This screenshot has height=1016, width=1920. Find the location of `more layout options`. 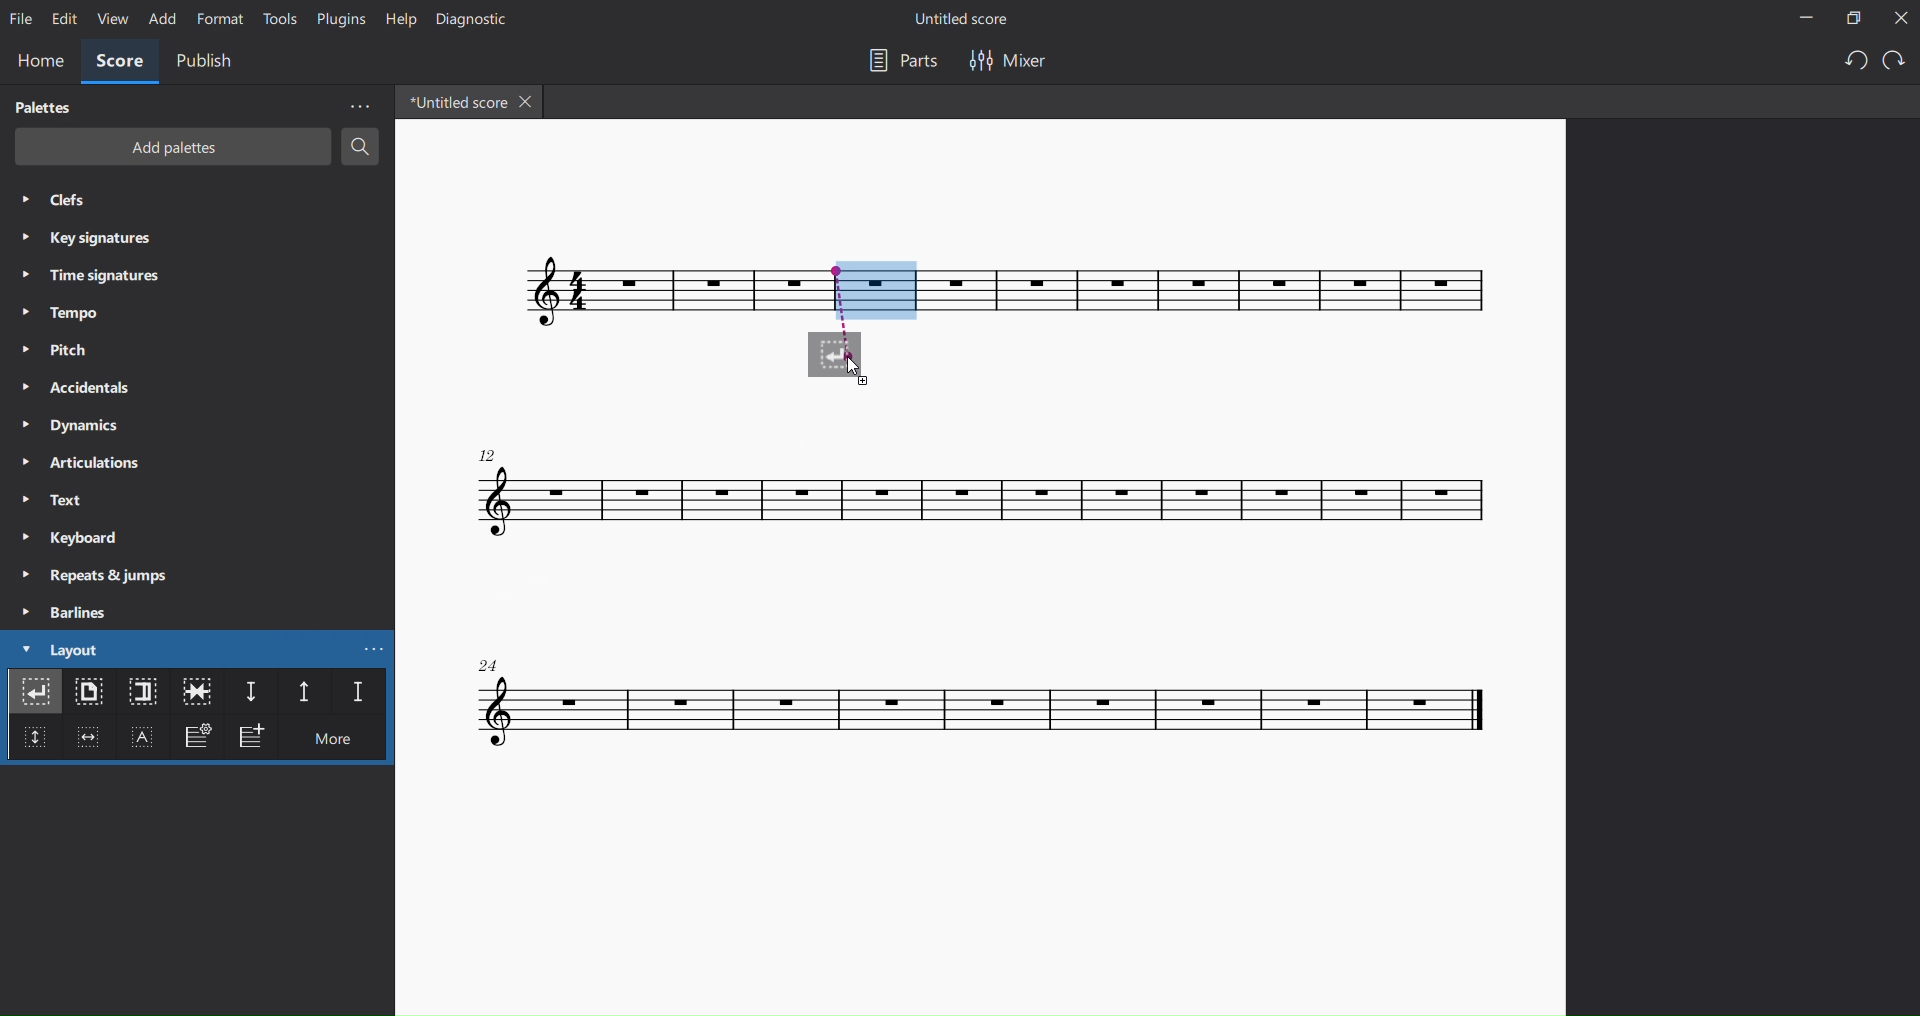

more layout options is located at coordinates (378, 648).